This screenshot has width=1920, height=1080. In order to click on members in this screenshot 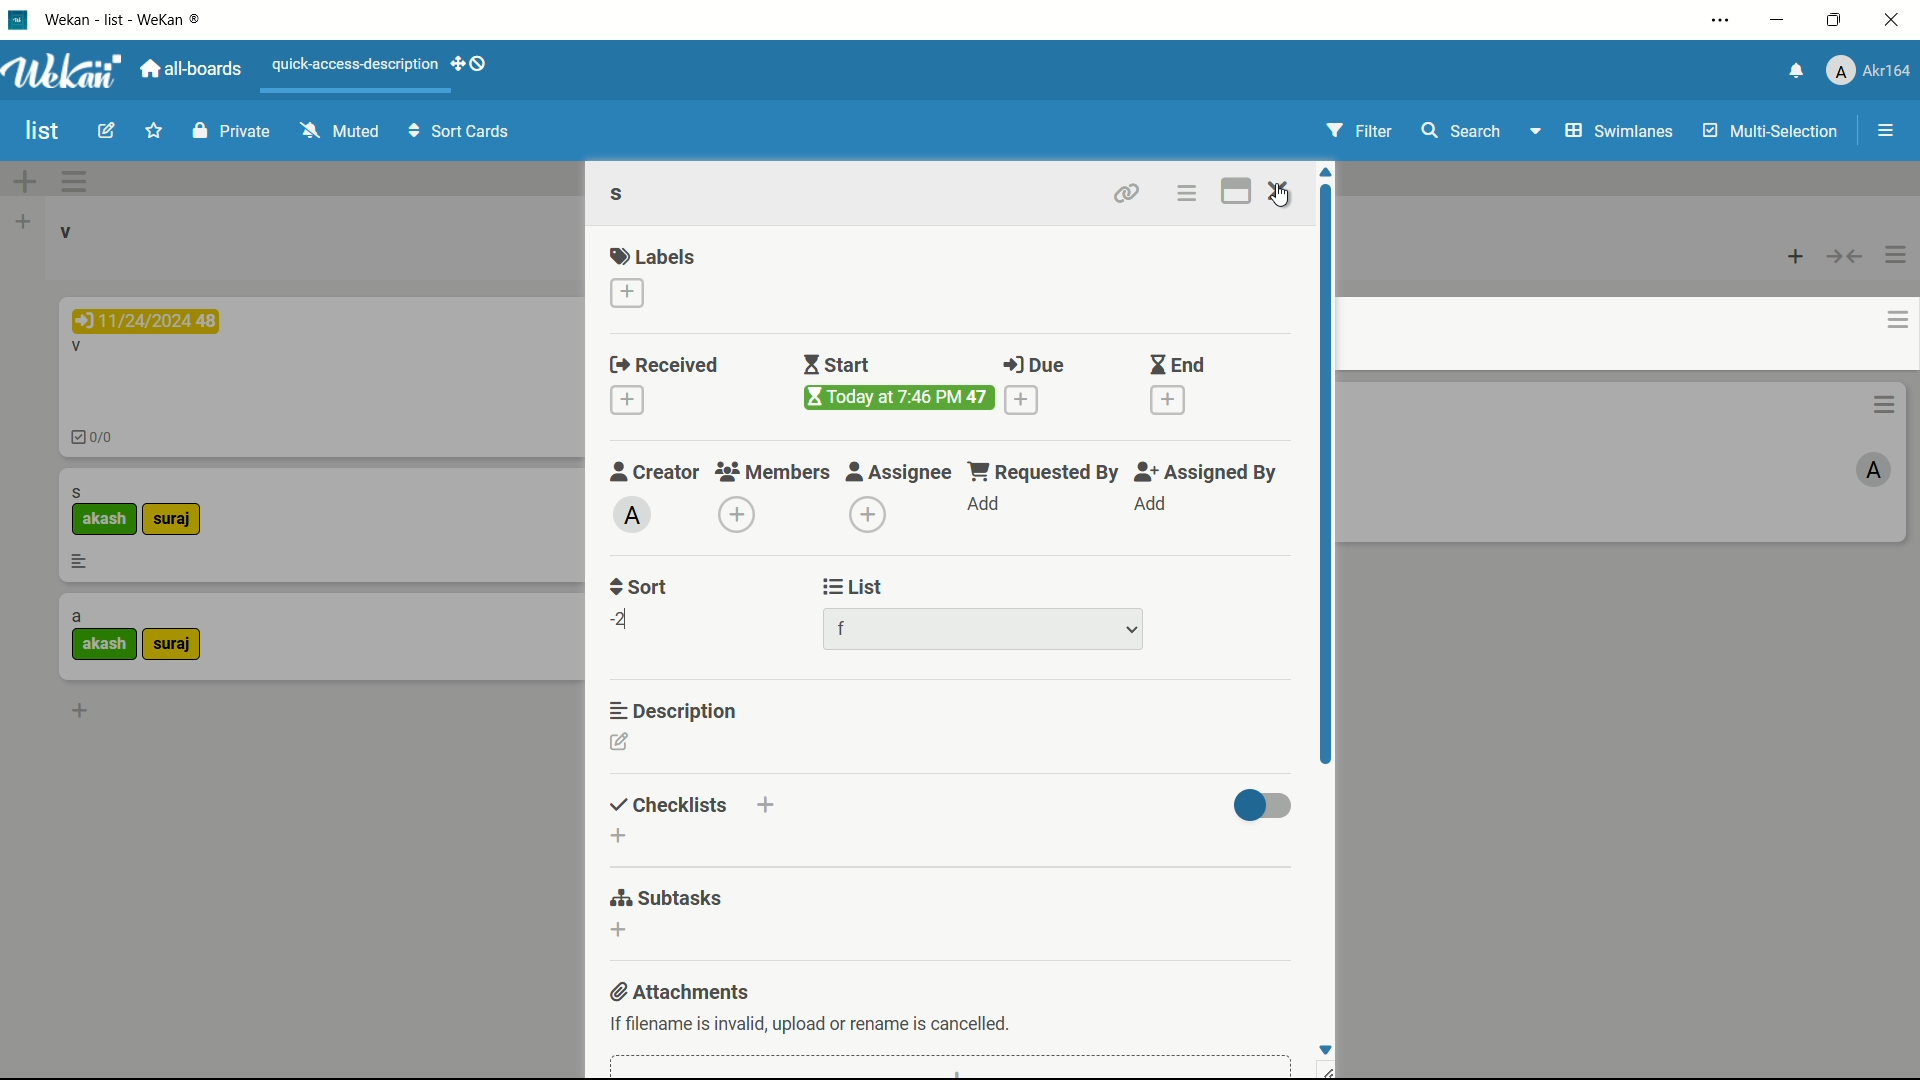, I will do `click(773, 473)`.